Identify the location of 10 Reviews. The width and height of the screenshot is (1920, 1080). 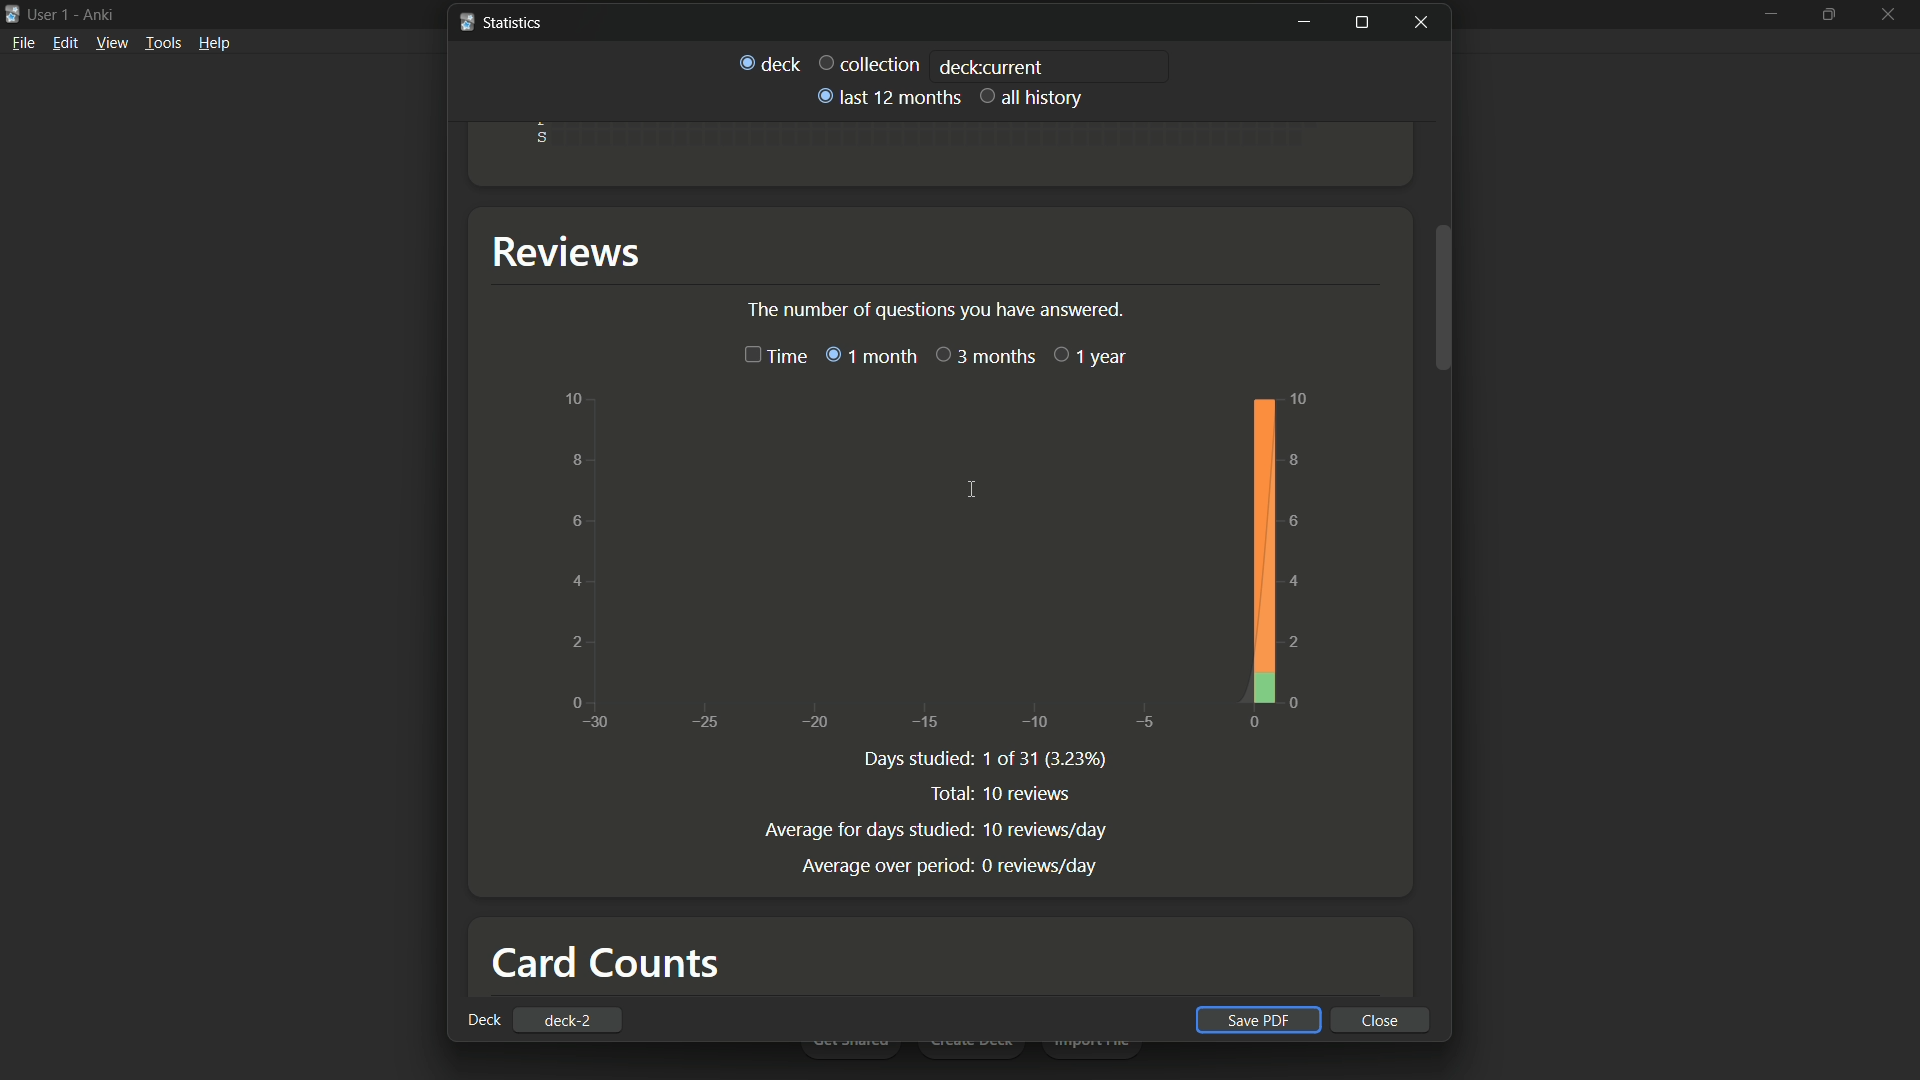
(1028, 793).